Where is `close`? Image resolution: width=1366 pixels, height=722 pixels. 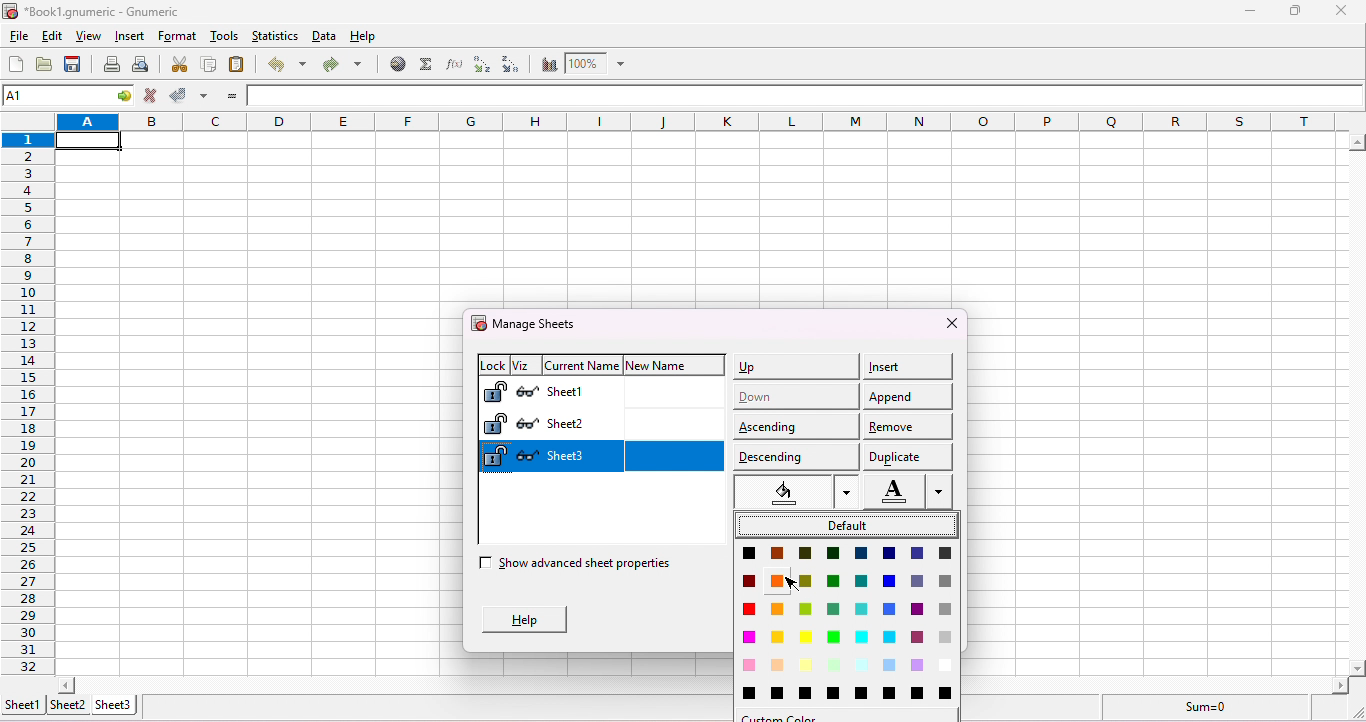
close is located at coordinates (1348, 9).